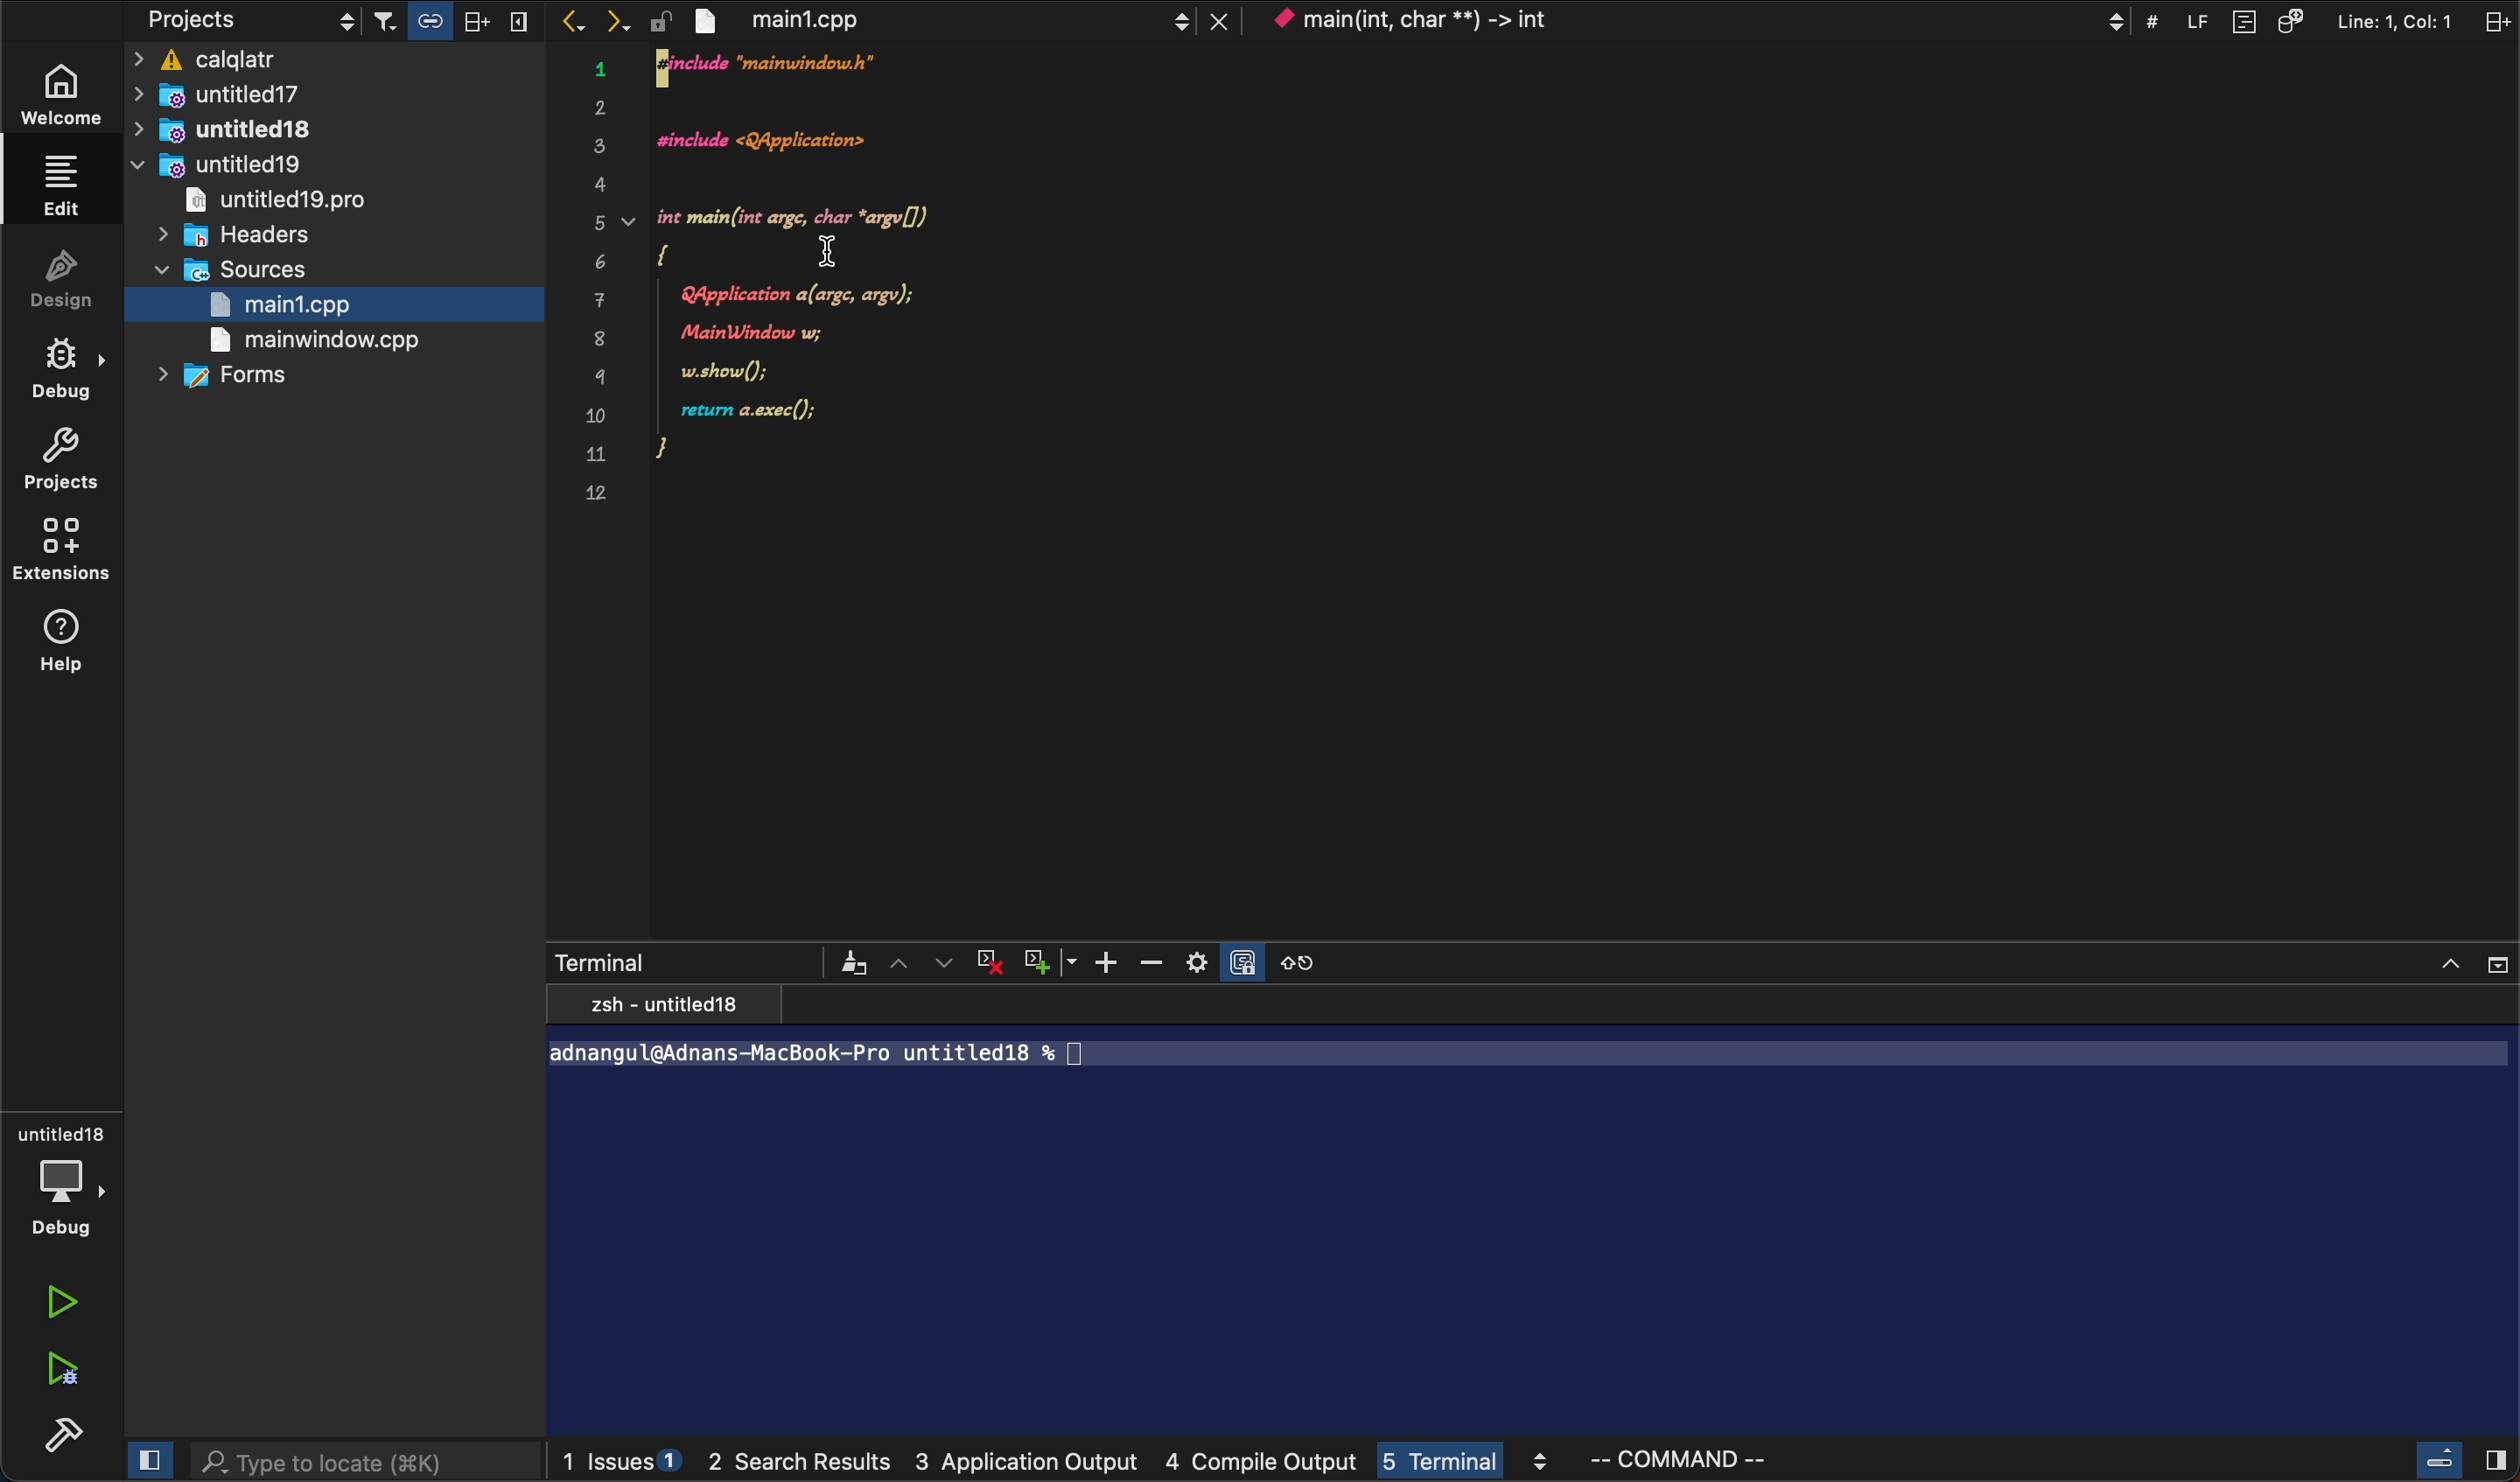 Image resolution: width=2520 pixels, height=1482 pixels. What do you see at coordinates (1227, 962) in the screenshot?
I see `settings` at bounding box center [1227, 962].